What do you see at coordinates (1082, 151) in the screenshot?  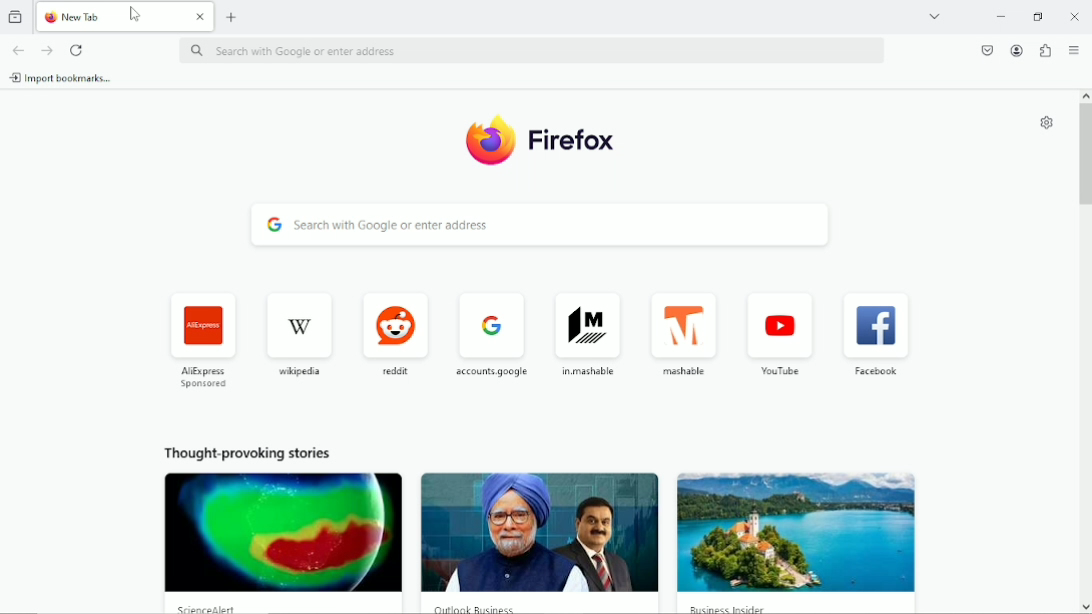 I see `Vertical scroll bar` at bounding box center [1082, 151].